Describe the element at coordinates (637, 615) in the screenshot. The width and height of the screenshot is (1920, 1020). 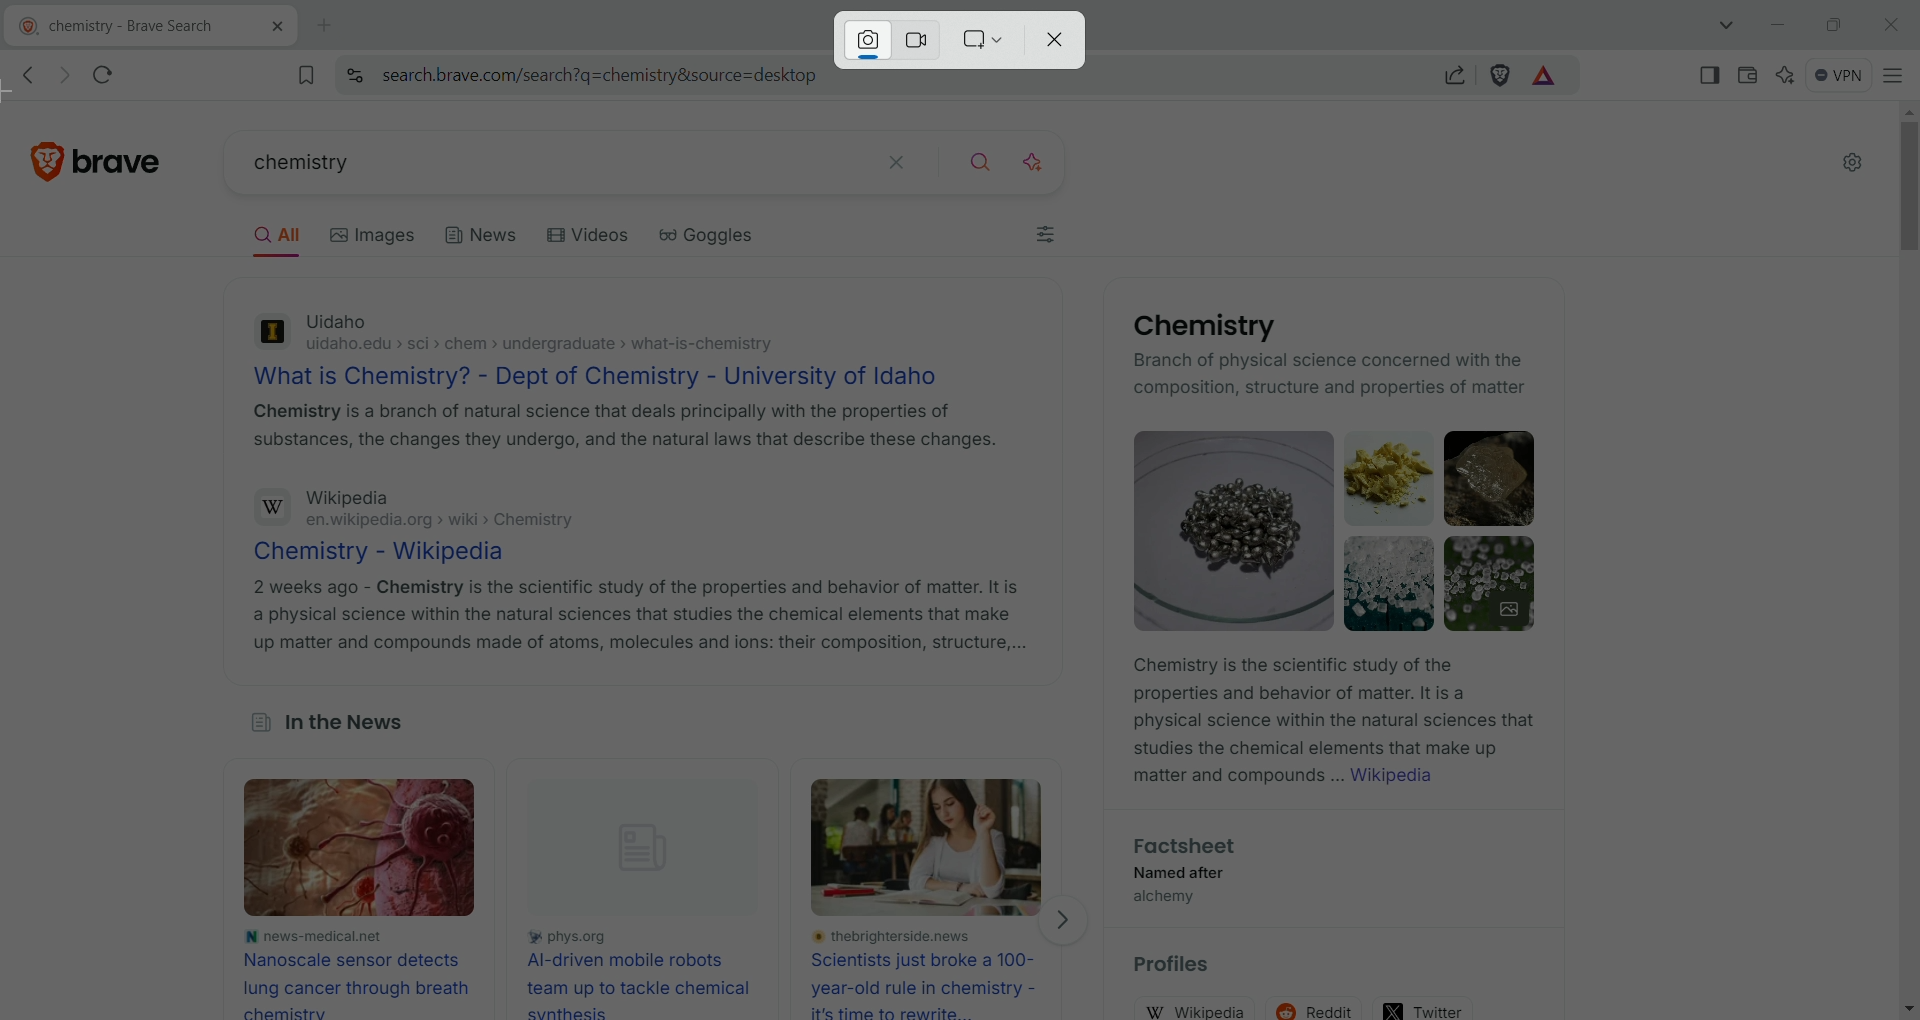
I see `2 weeks ago - Chemistry is the scientific study of the properties and behavior of matter. It is a physical science within the natural sciences that studies the chemical elements that make up matter and compounds made of atoms, molecules and ions: their composition, structure,` at that location.